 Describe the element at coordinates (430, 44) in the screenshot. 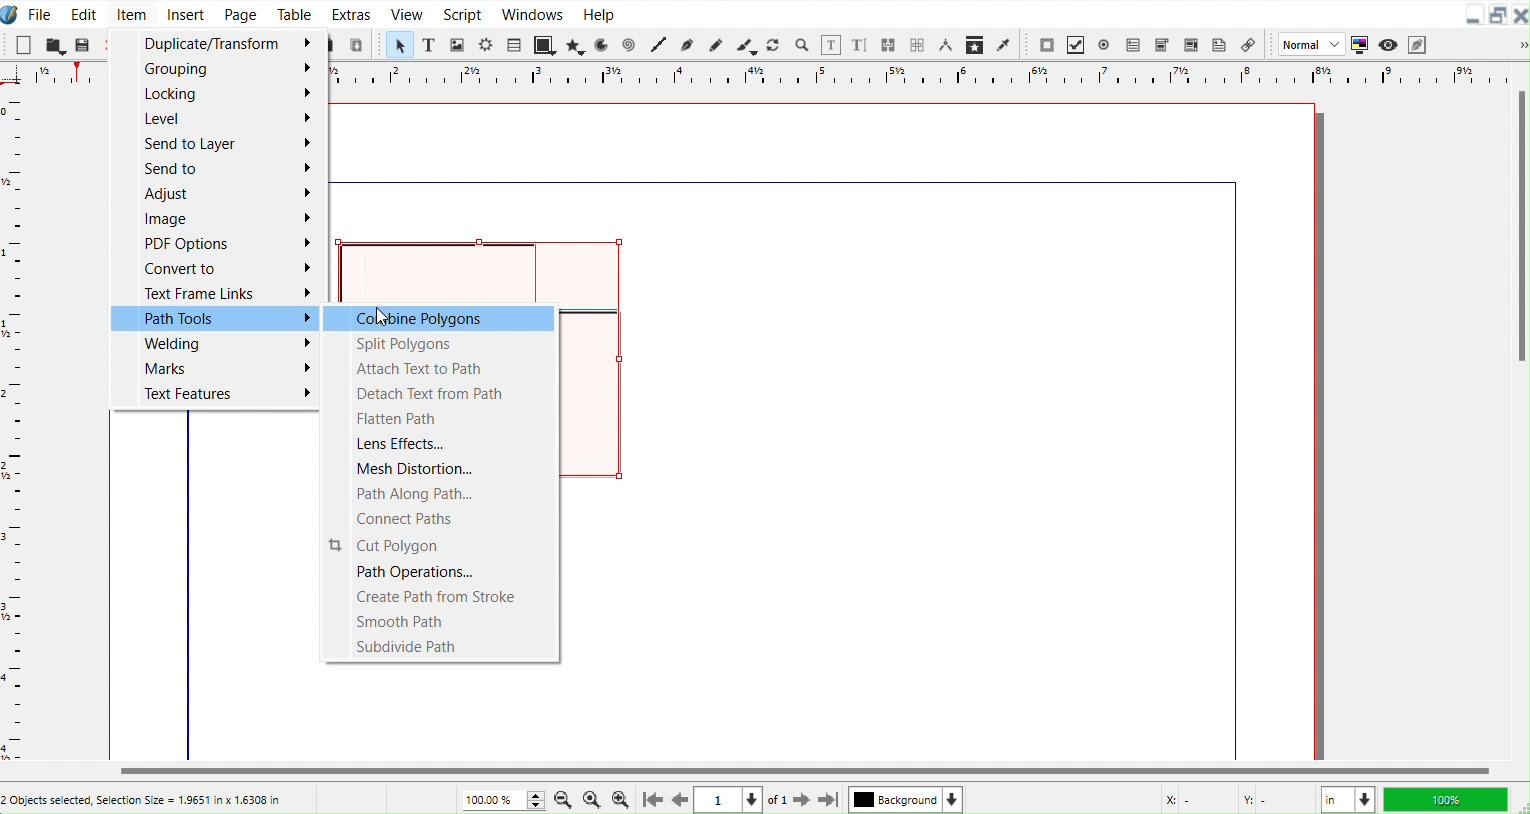

I see `Text Frame` at that location.